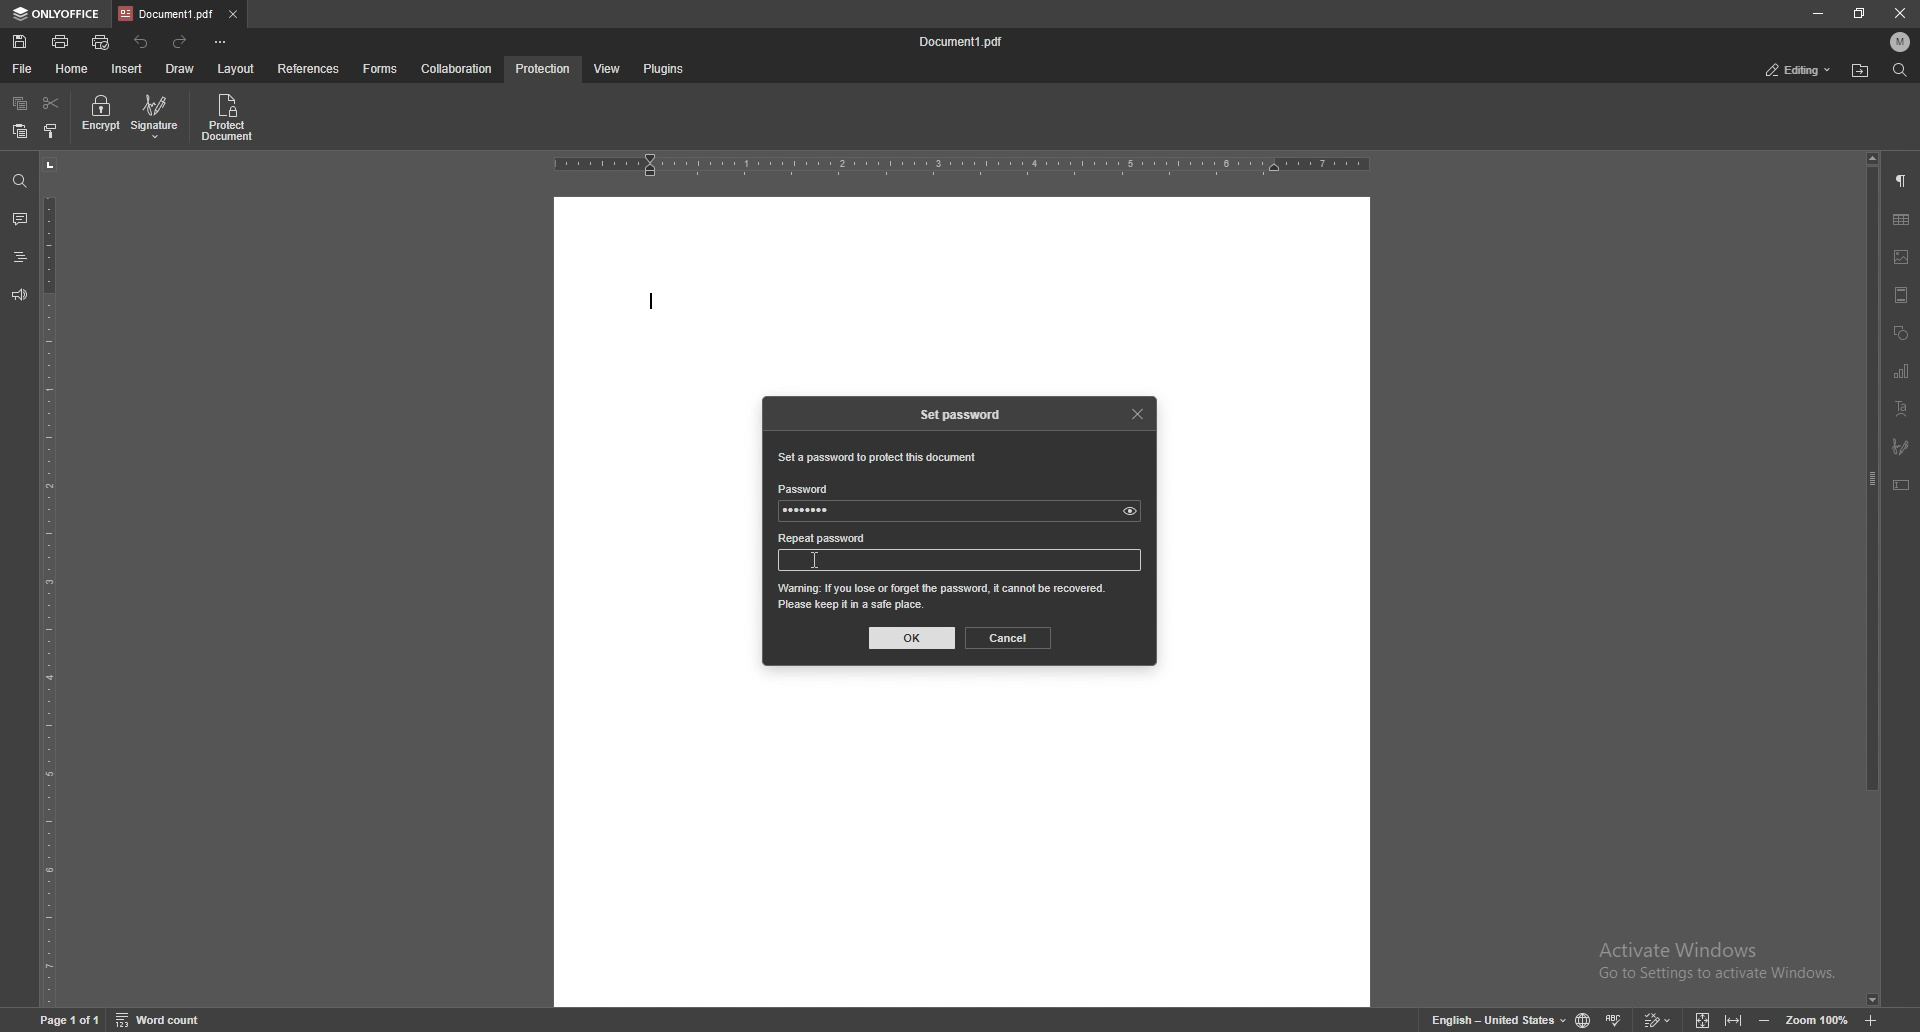  I want to click on file, so click(20, 70).